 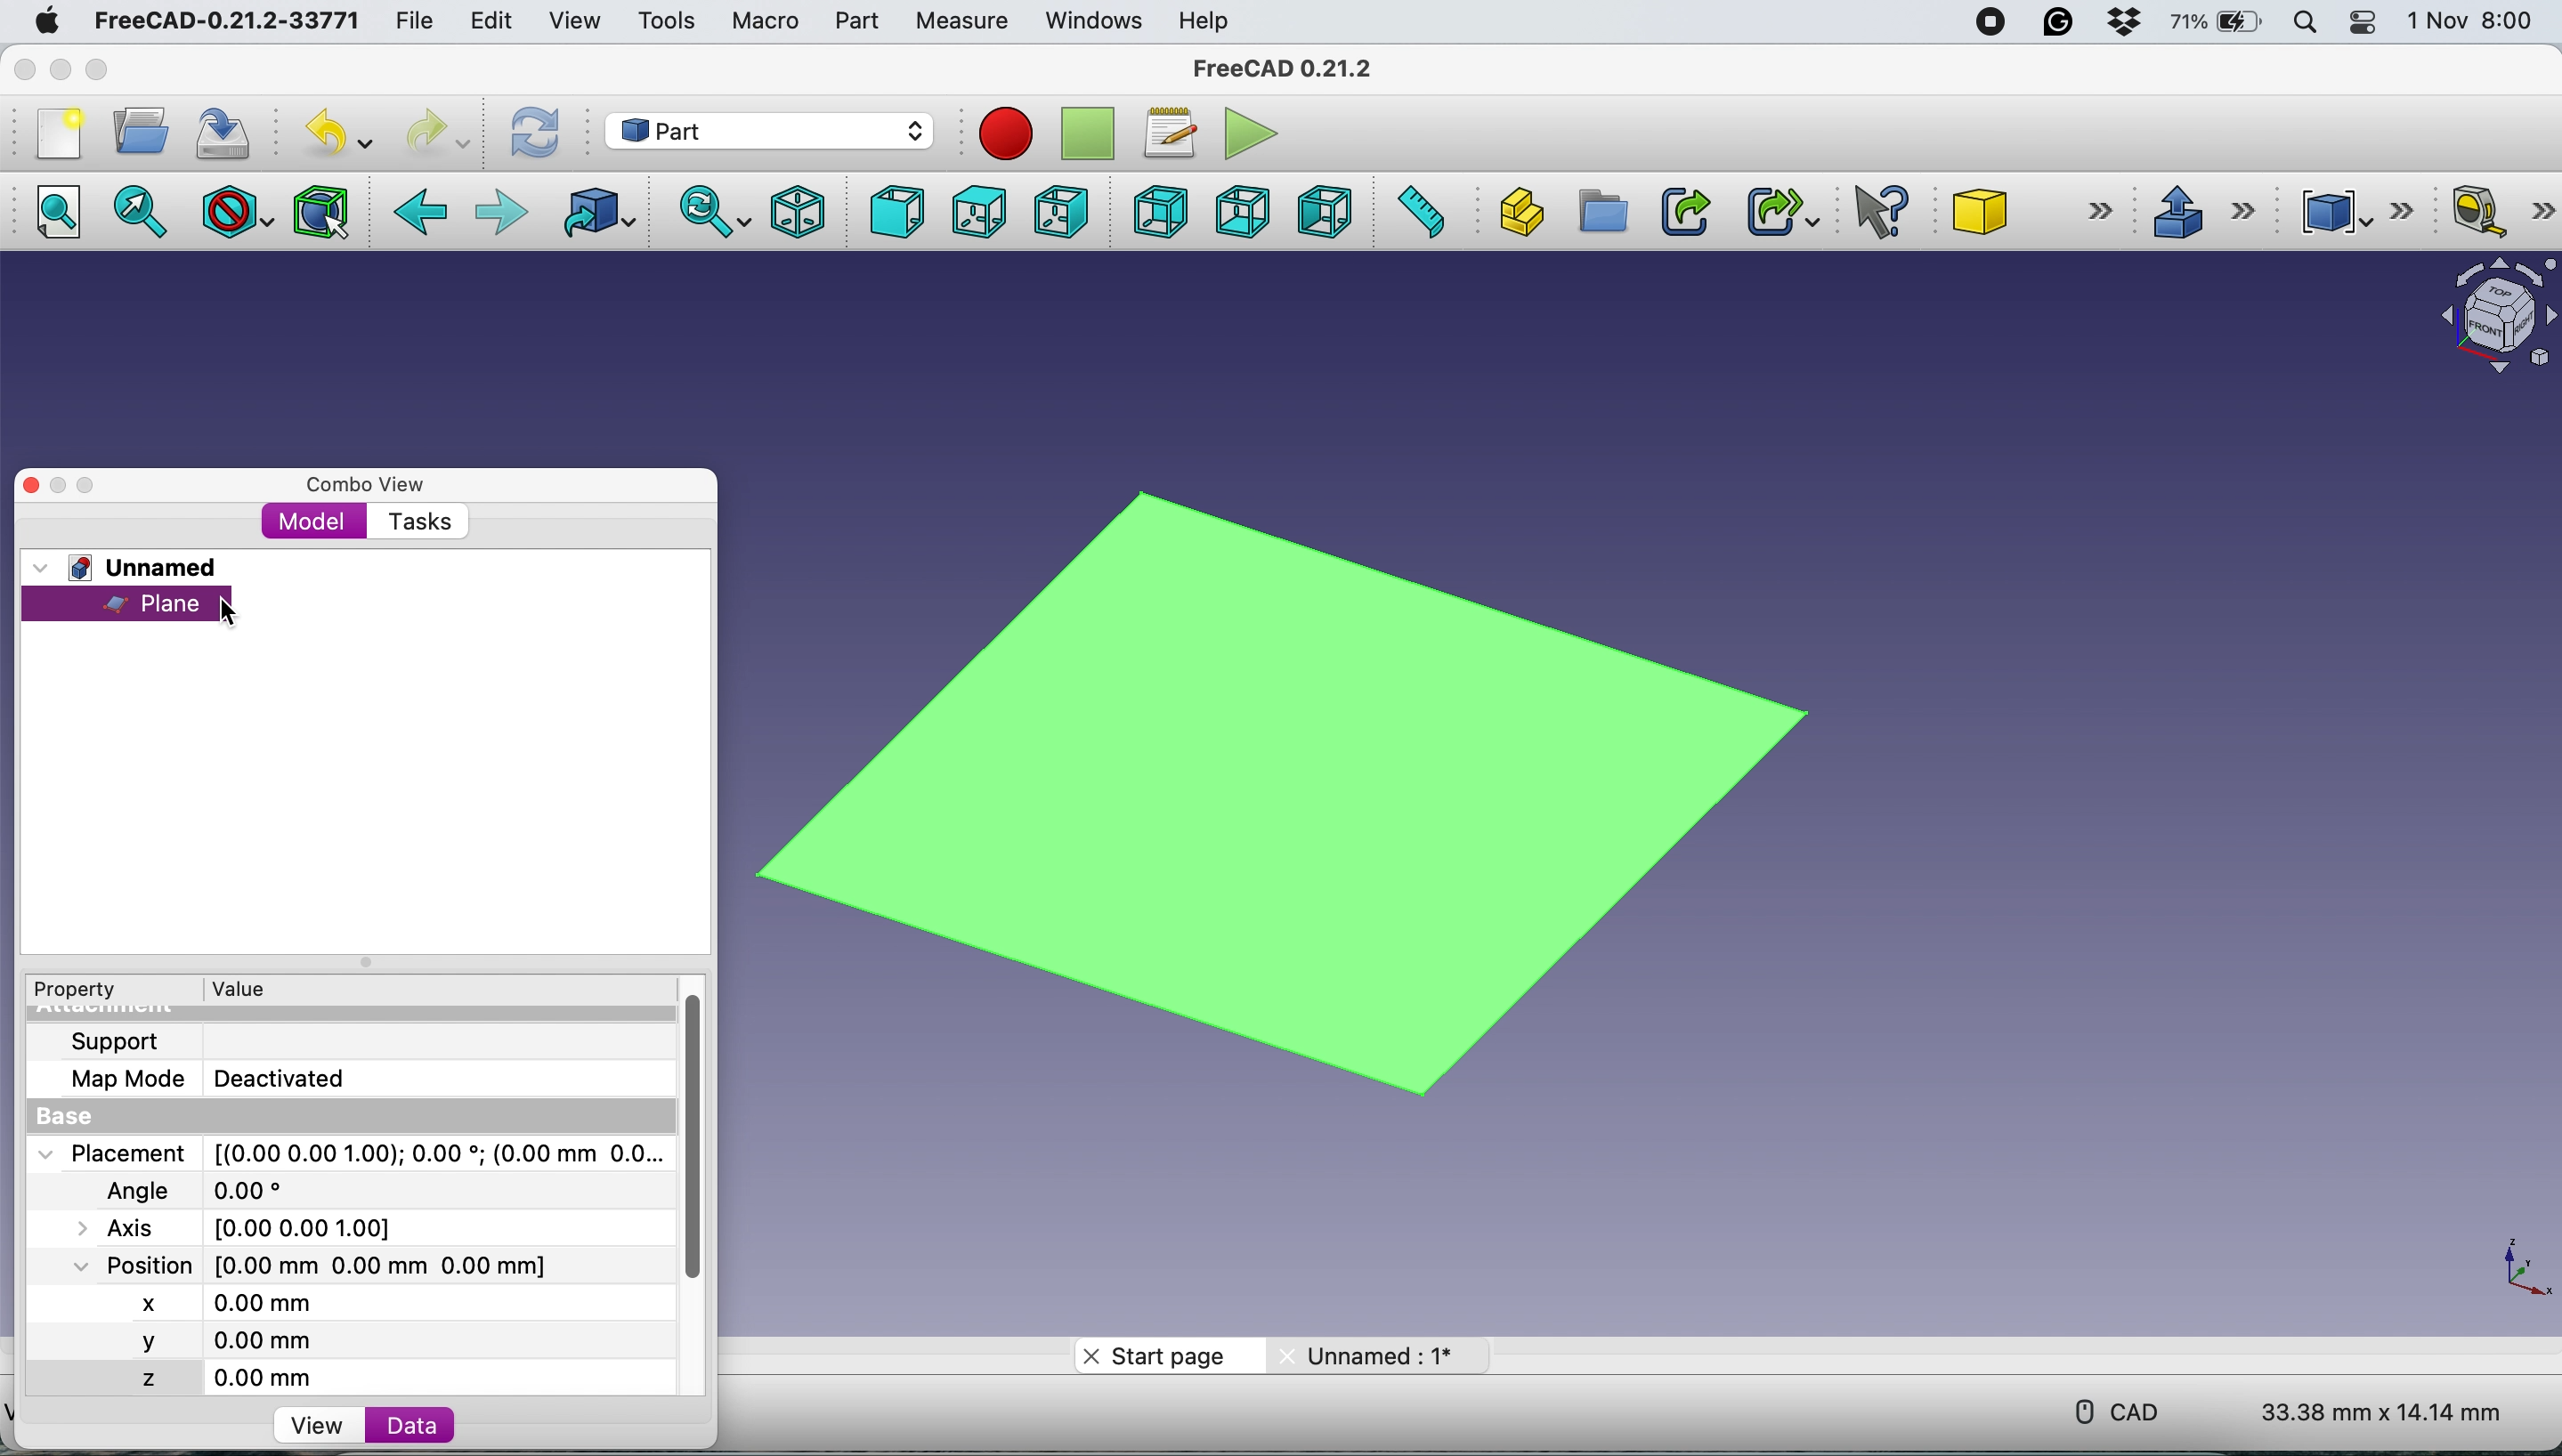 I want to click on top, so click(x=977, y=213).